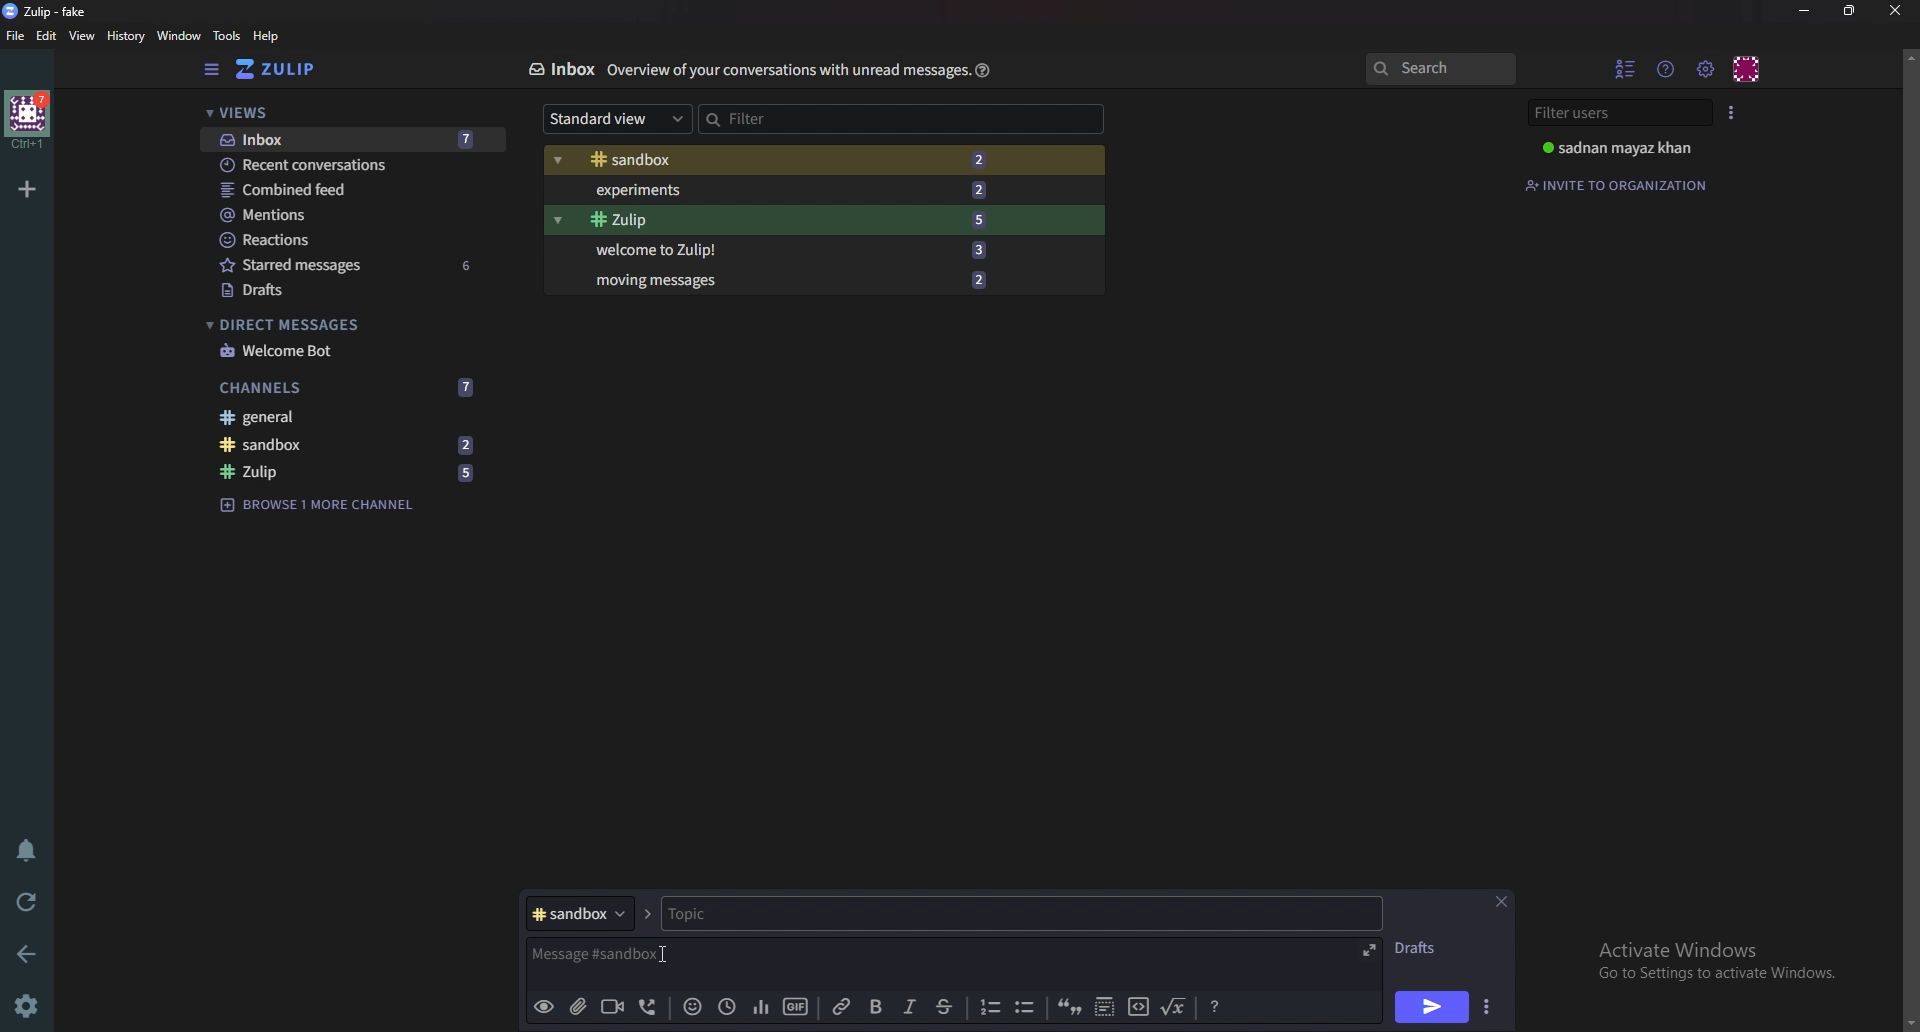  I want to click on Preview, so click(544, 1007).